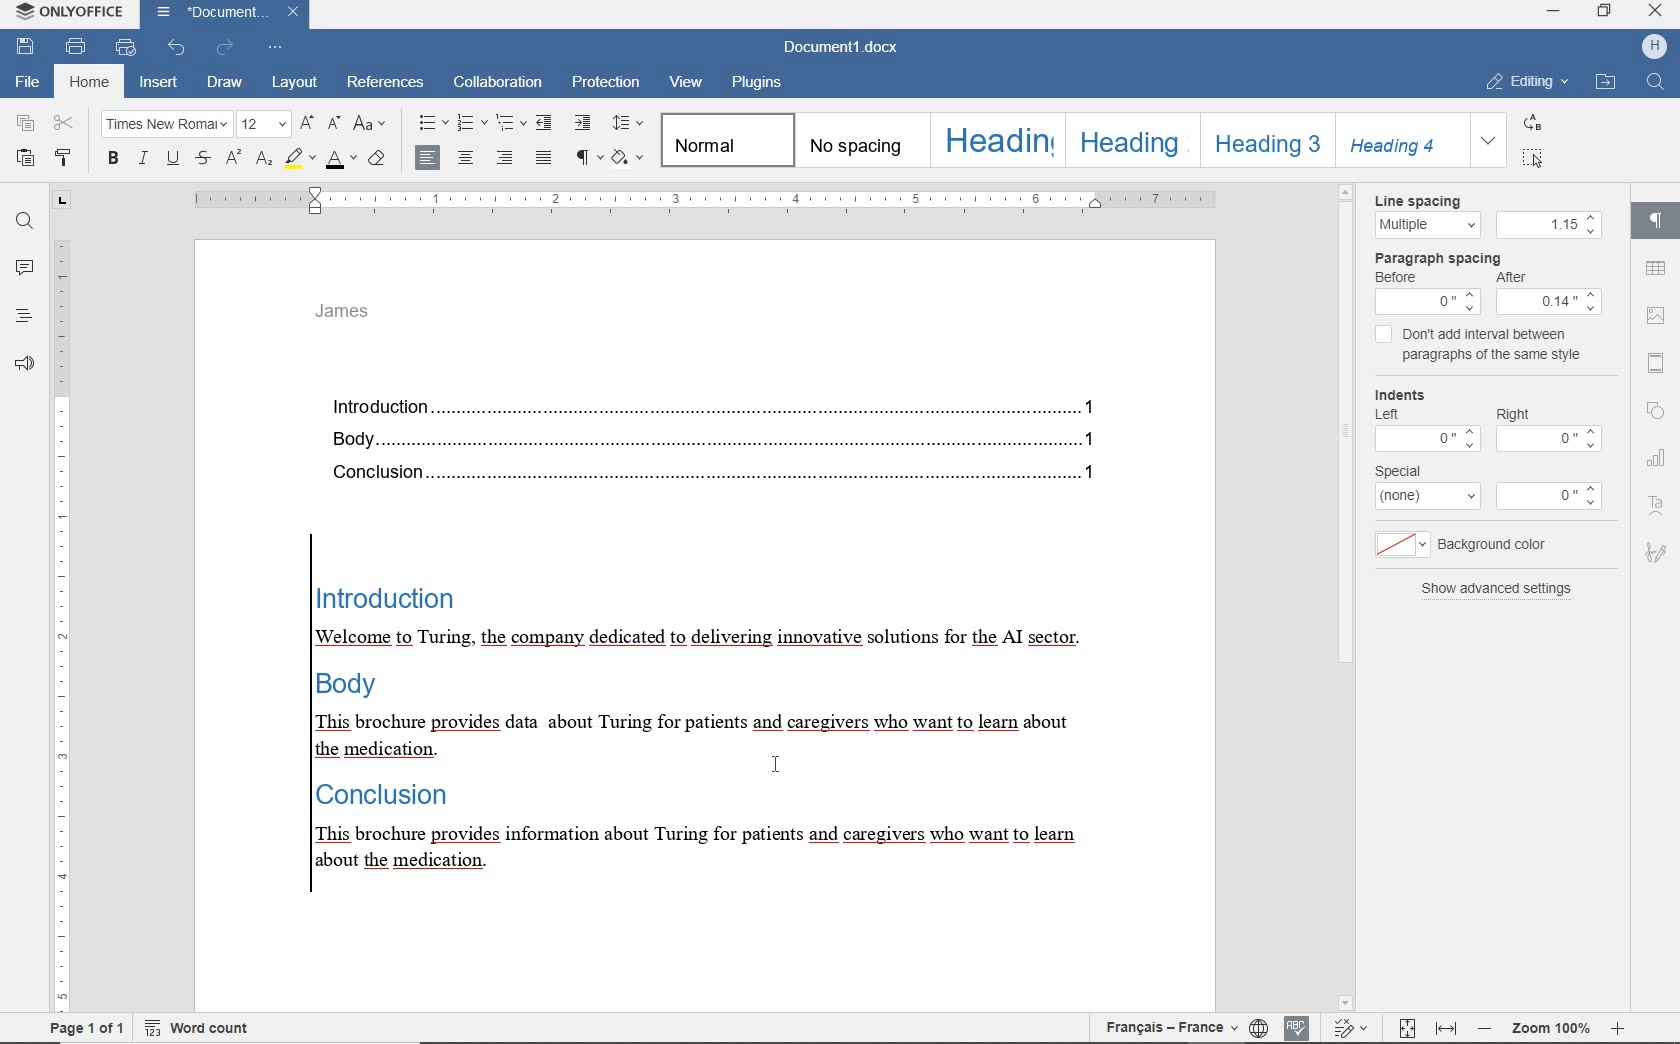  I want to click on save, so click(28, 48).